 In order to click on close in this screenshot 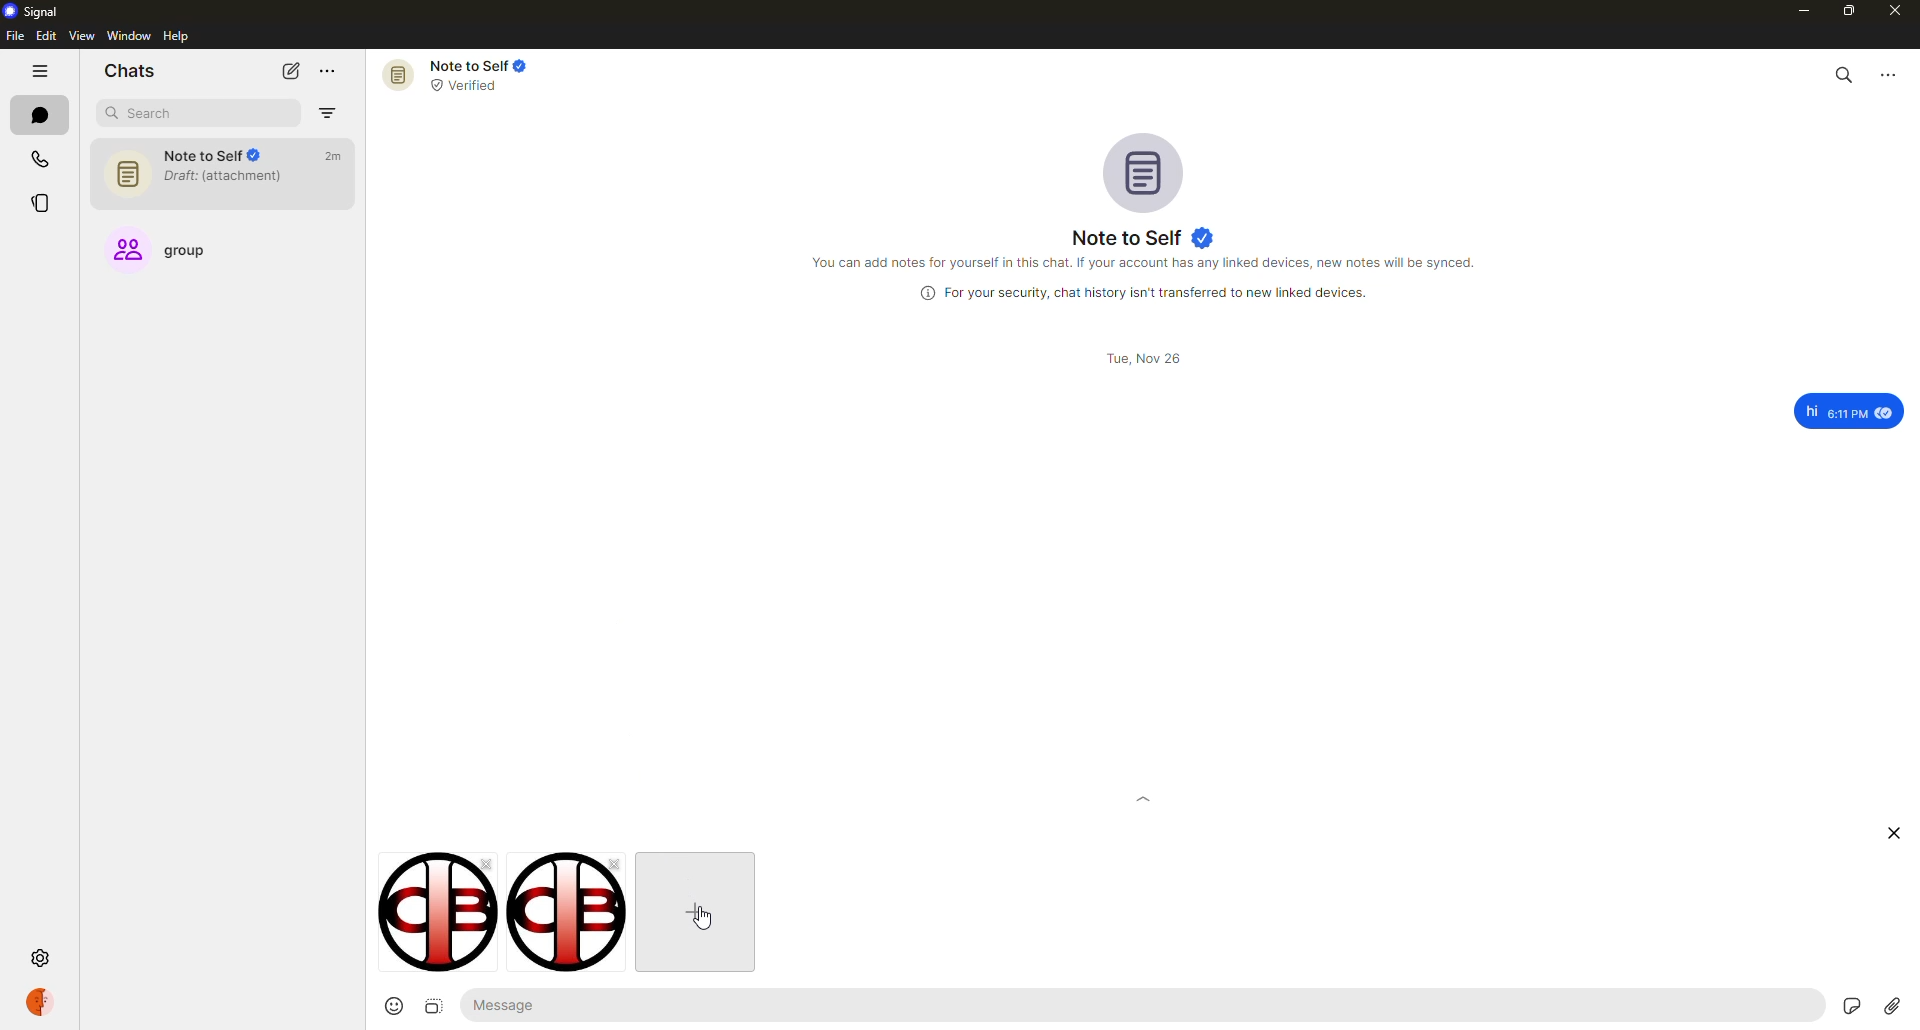, I will do `click(1897, 832)`.